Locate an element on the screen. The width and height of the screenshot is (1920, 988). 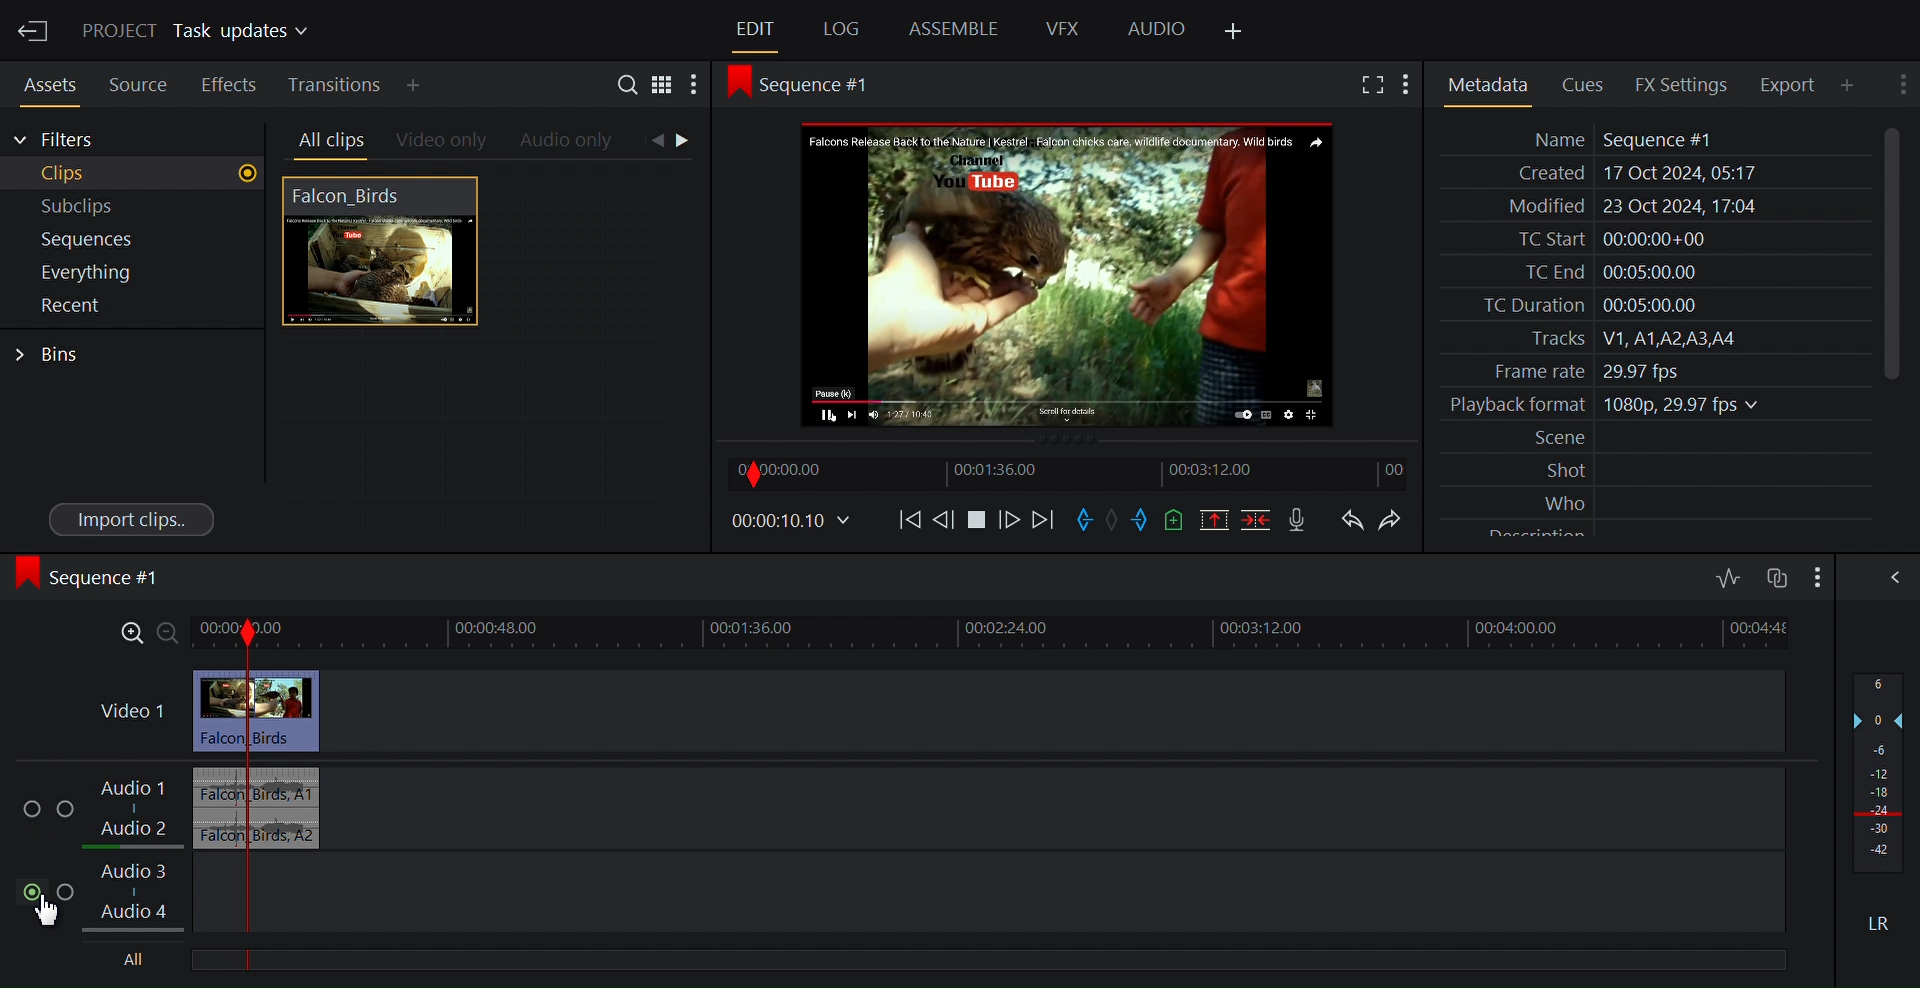
Cursor is located at coordinates (57, 911).